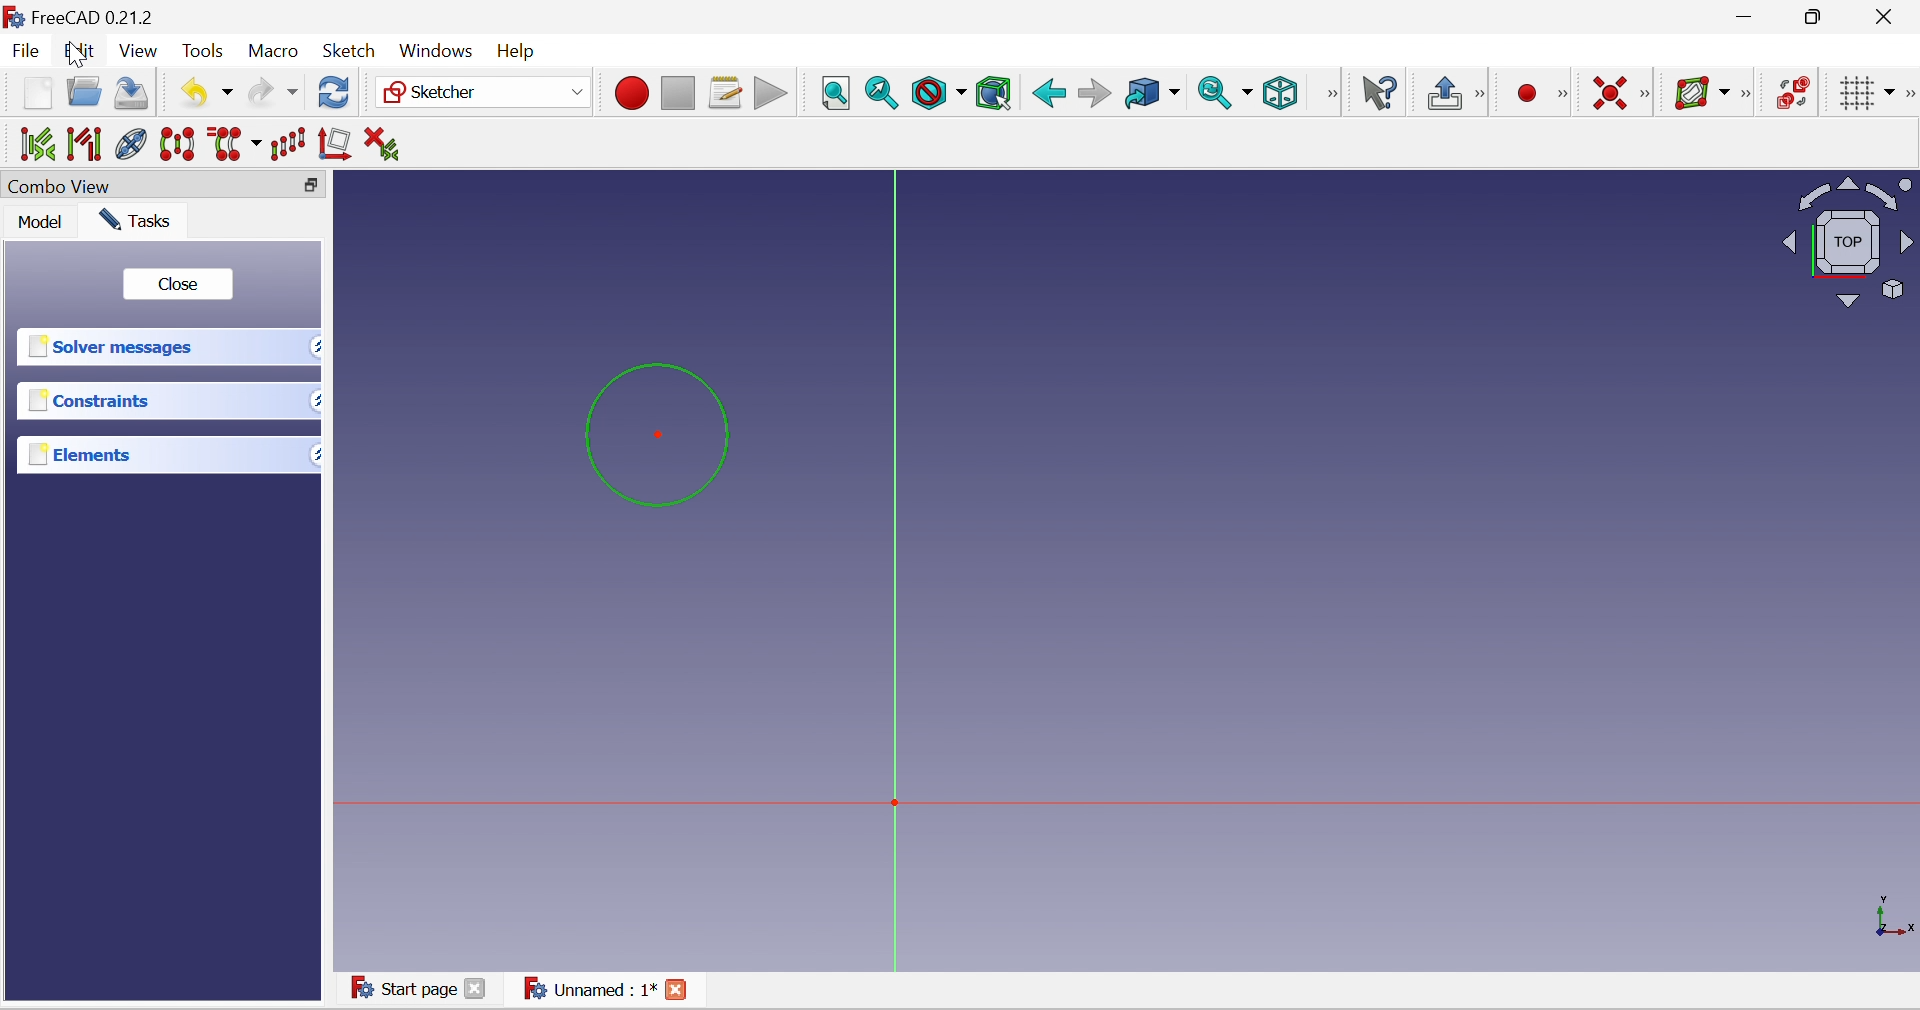 The width and height of the screenshot is (1920, 1010). I want to click on Create point, so click(1523, 94).